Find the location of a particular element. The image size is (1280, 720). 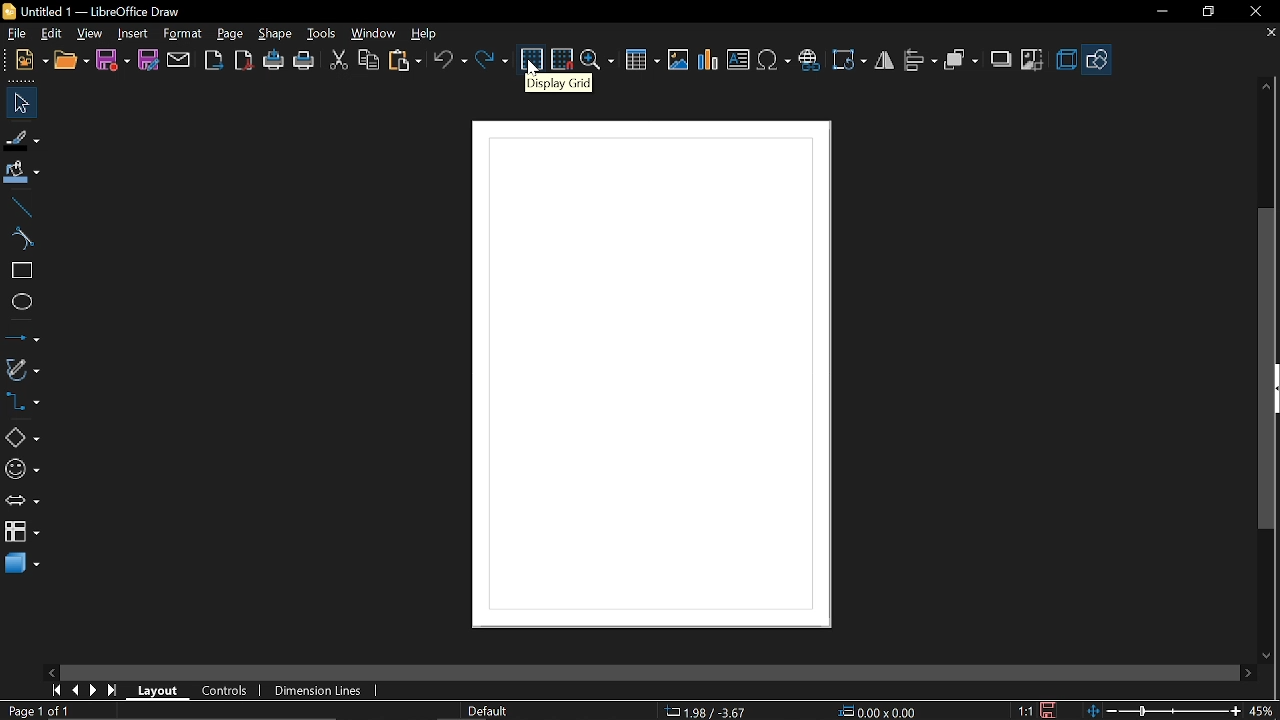

Untitled - LibreOffice Draw is located at coordinates (93, 10).